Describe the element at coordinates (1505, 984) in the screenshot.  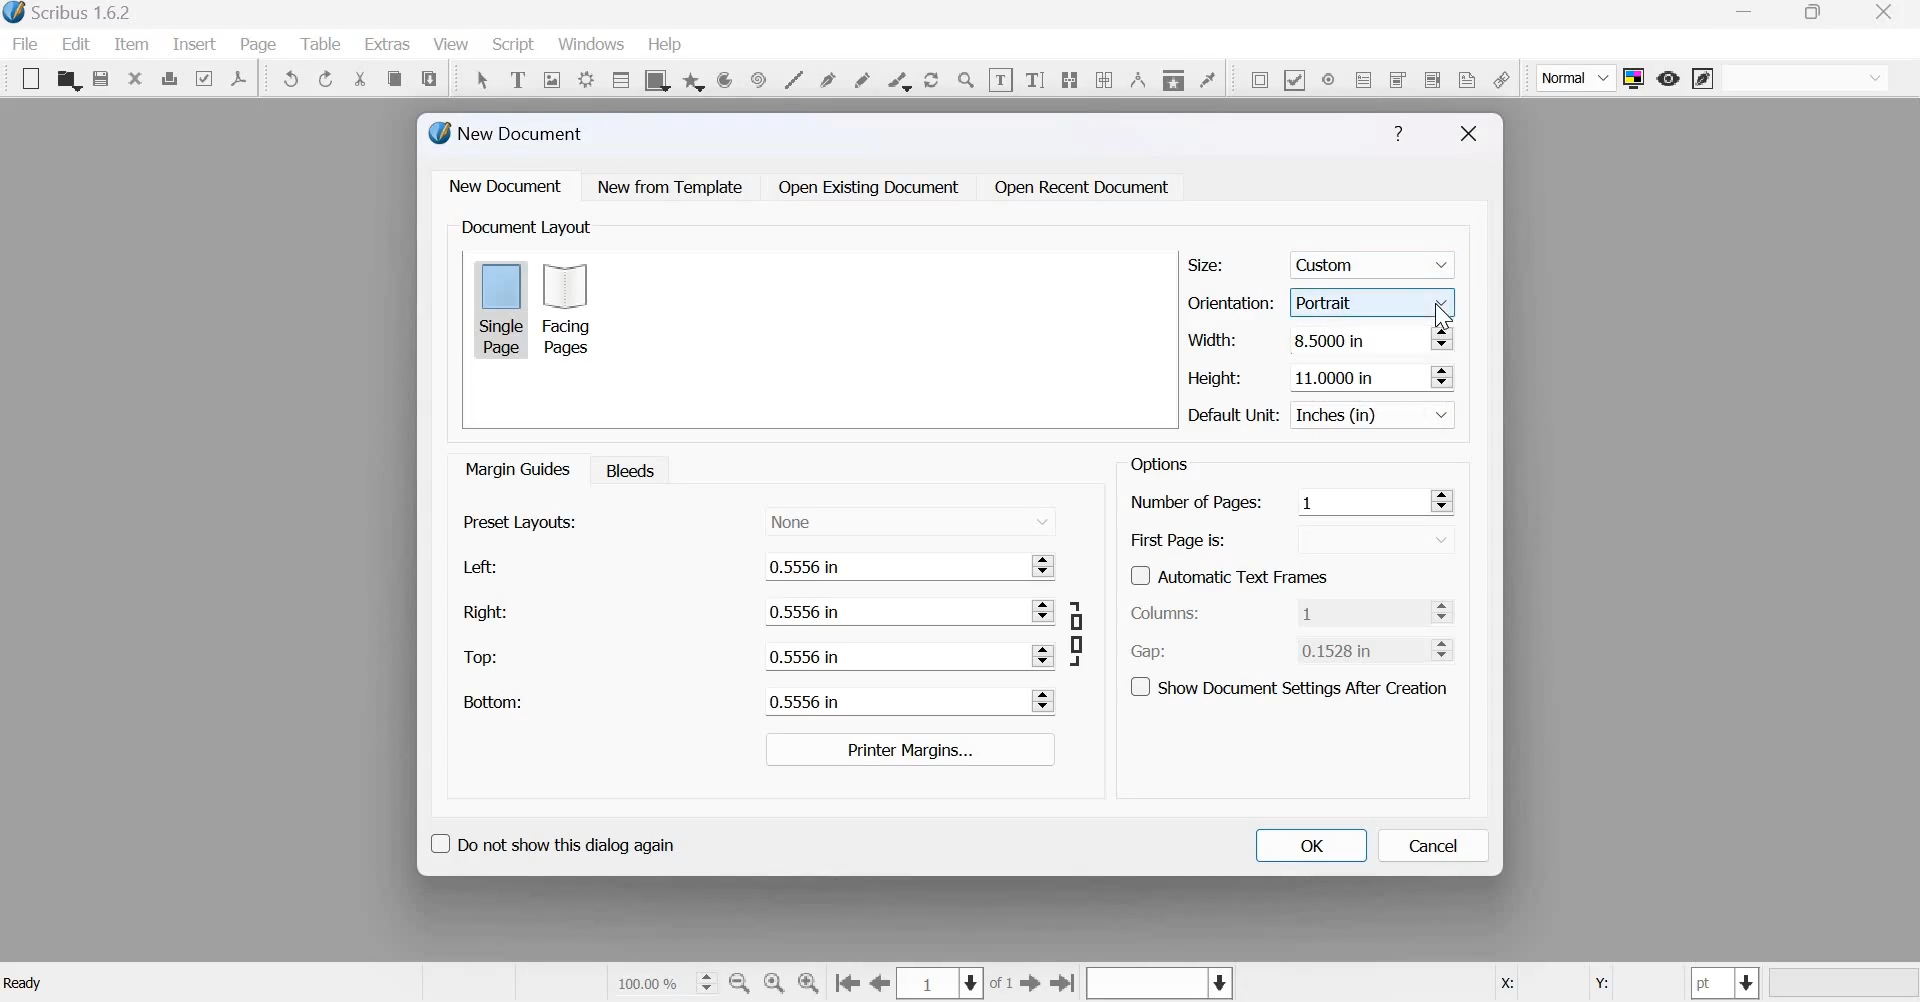
I see `X:` at that location.